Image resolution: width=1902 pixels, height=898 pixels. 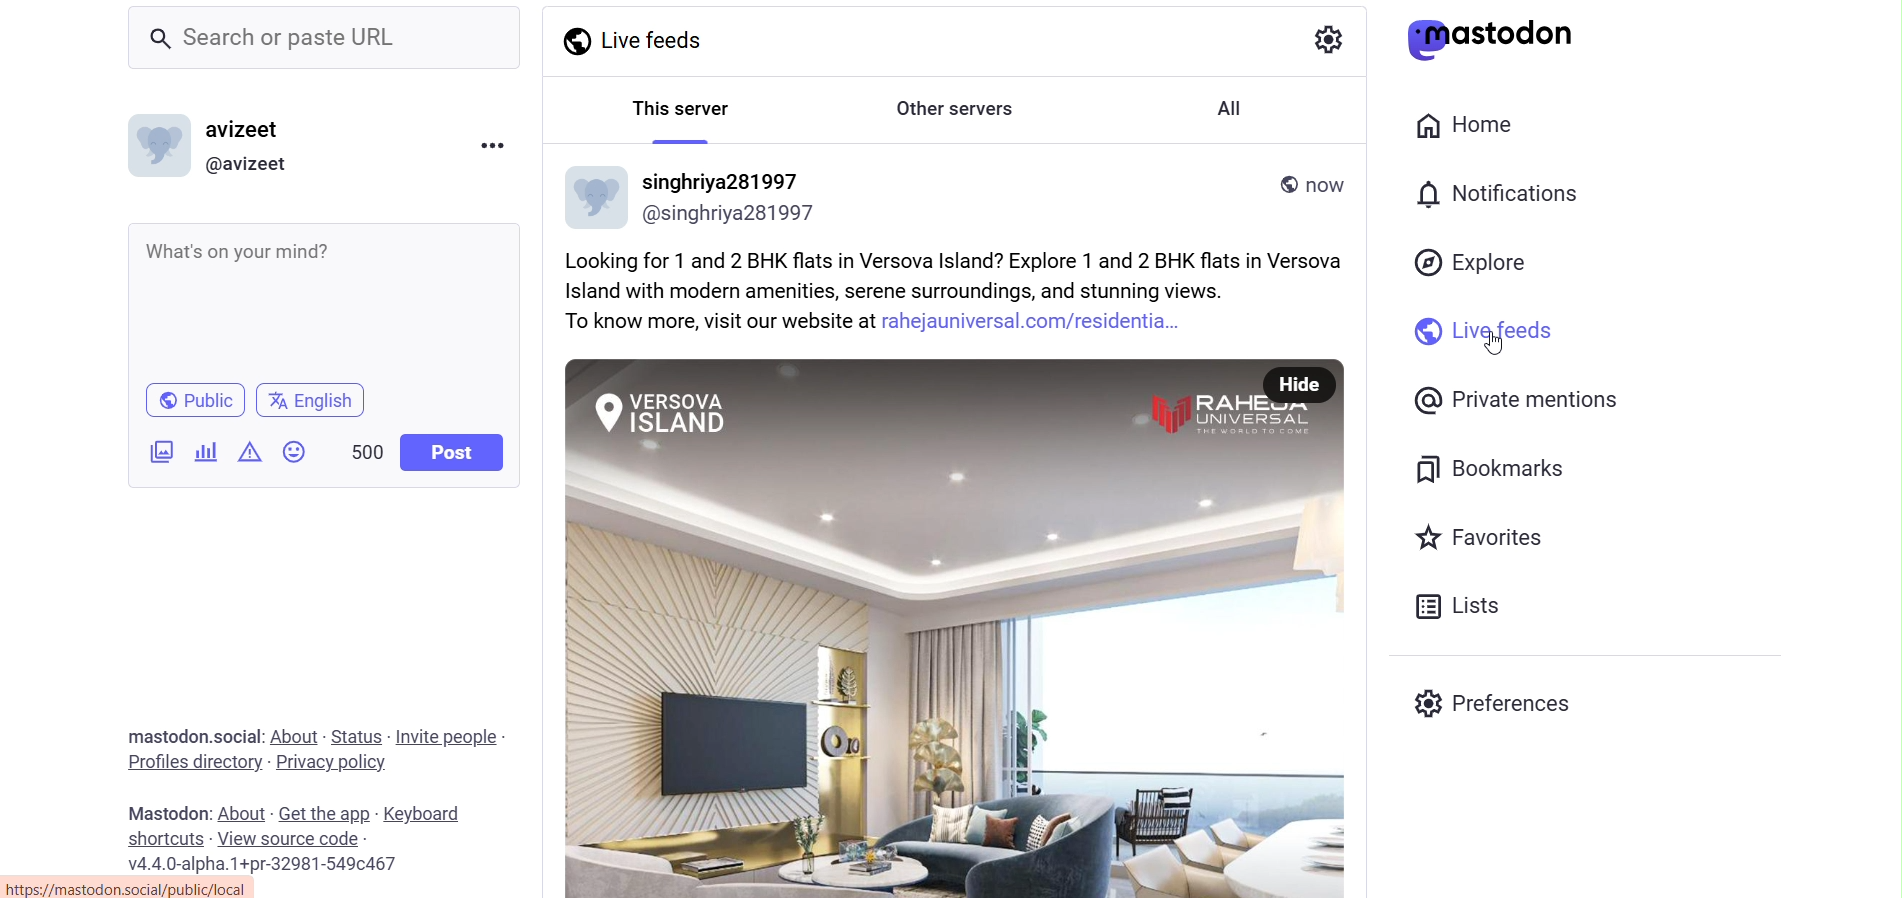 What do you see at coordinates (206, 451) in the screenshot?
I see `poll` at bounding box center [206, 451].